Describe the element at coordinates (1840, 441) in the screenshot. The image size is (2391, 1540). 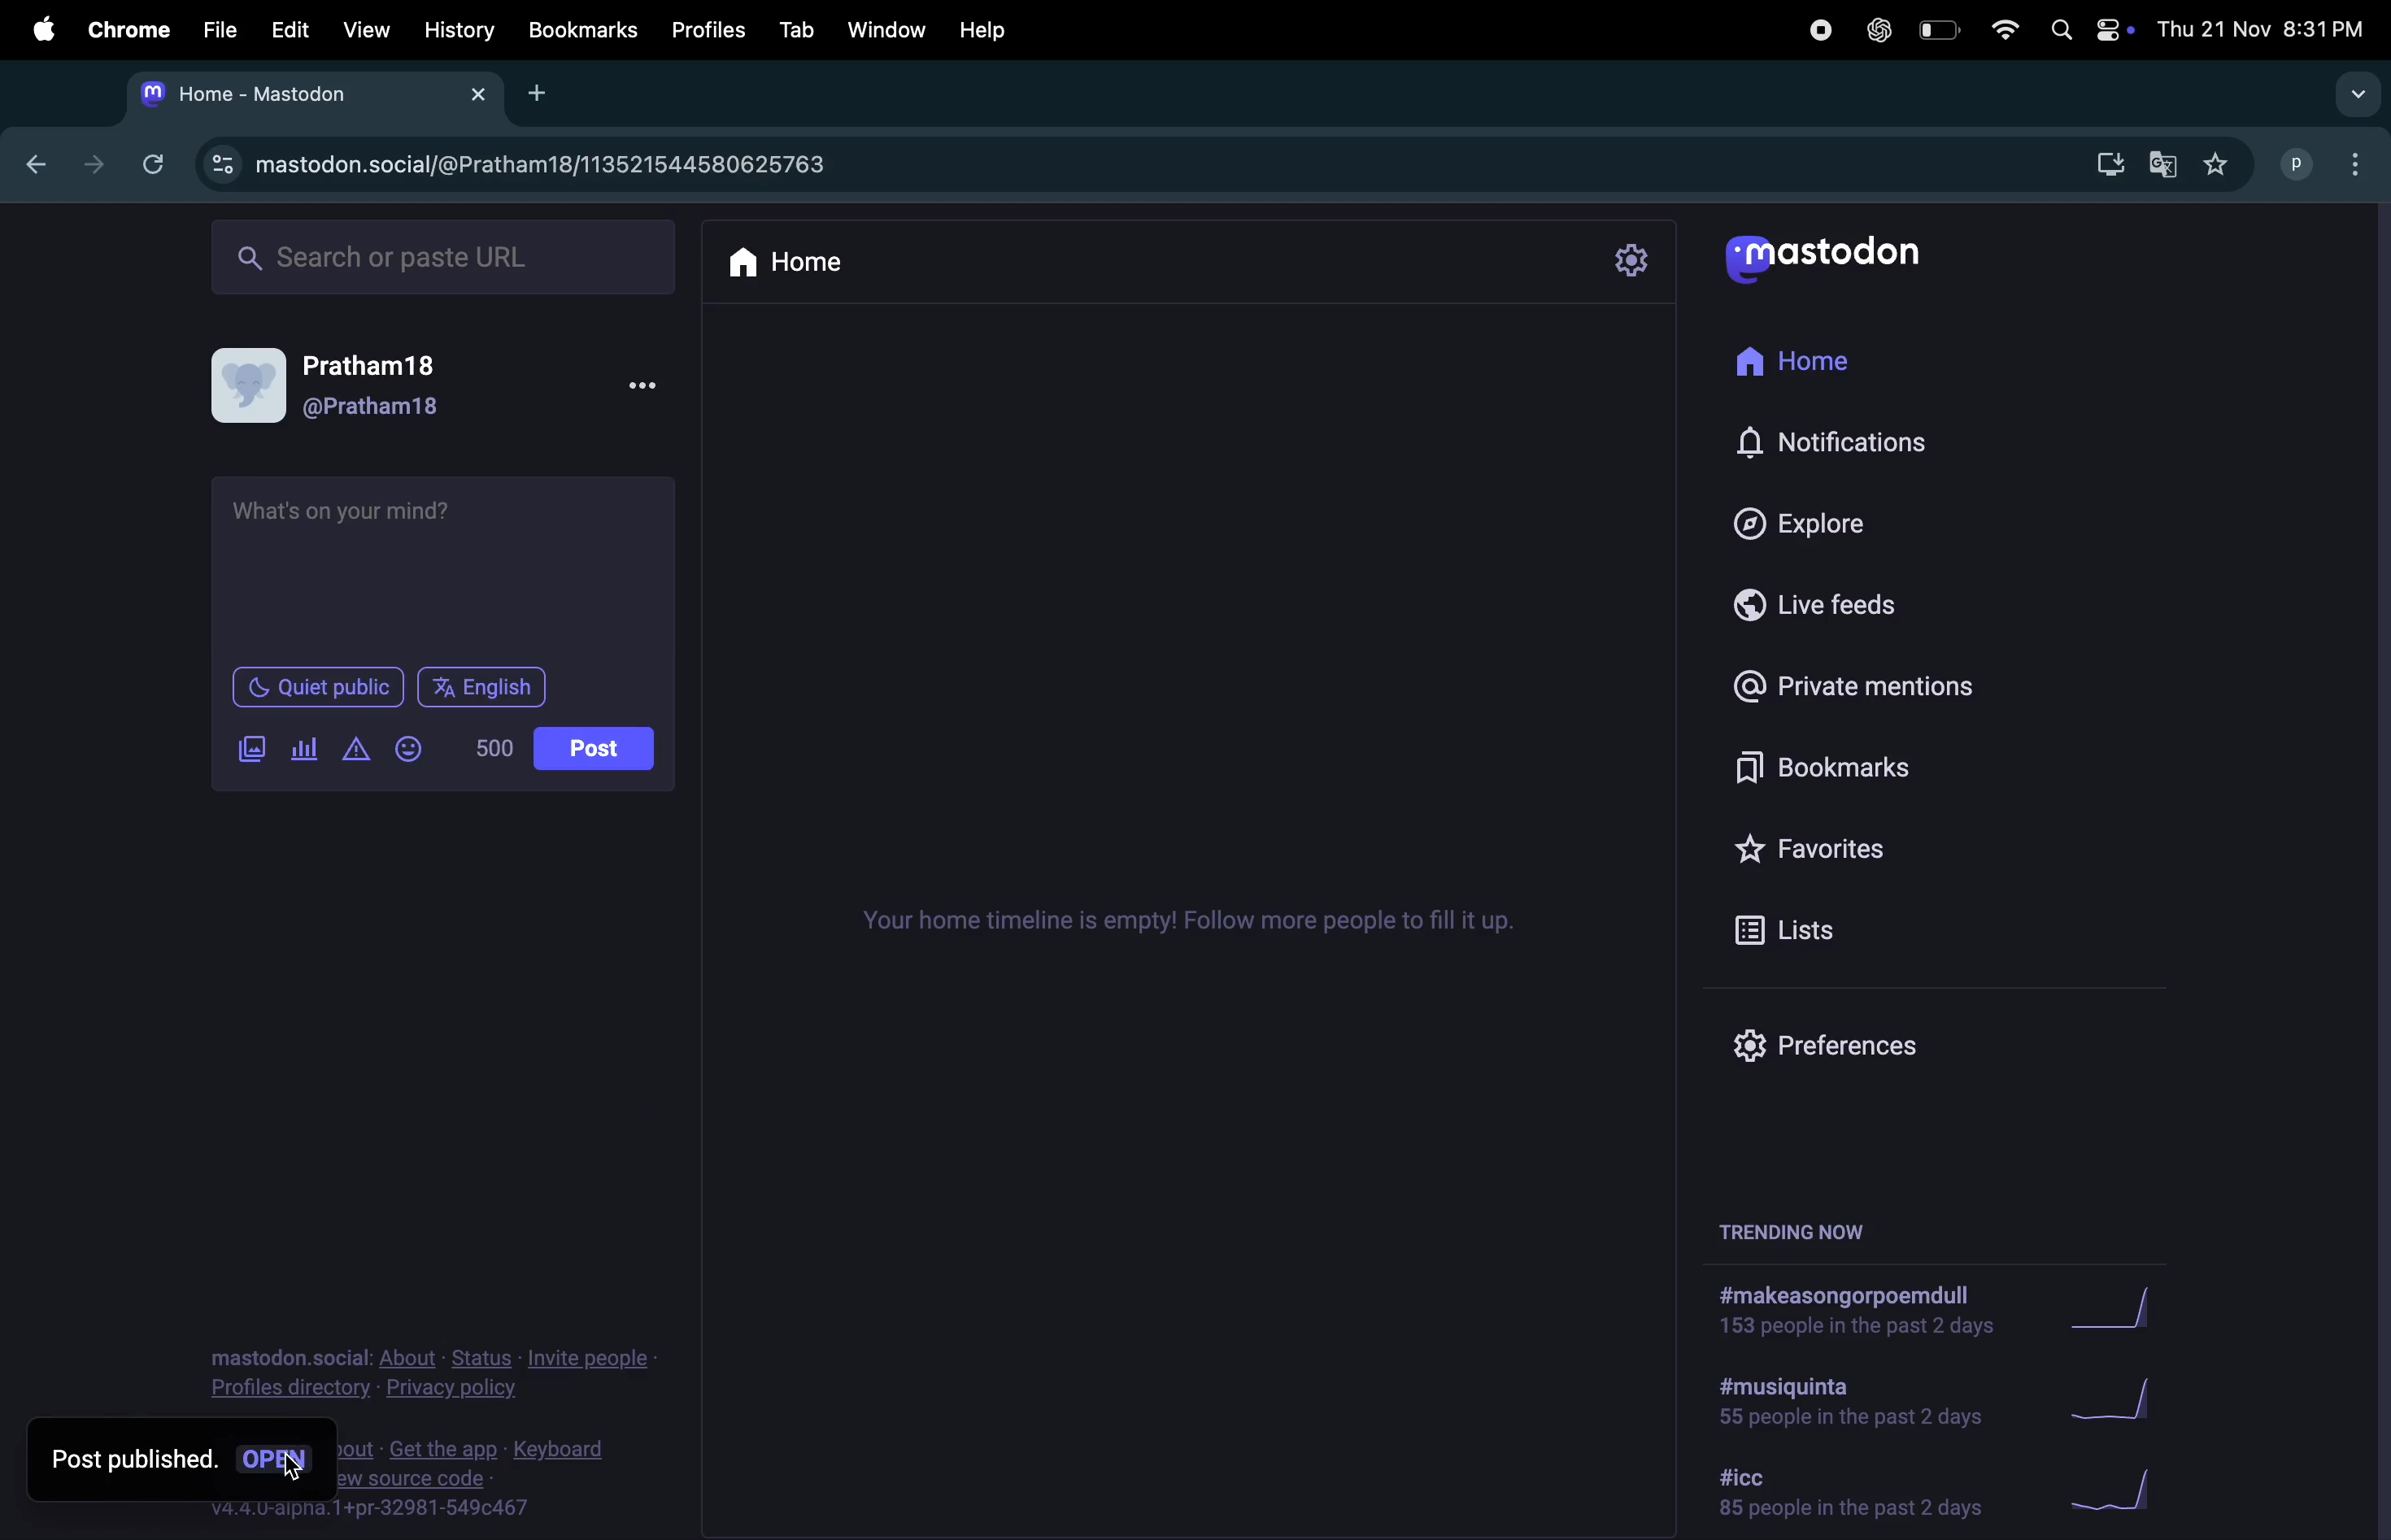
I see `notifications` at that location.